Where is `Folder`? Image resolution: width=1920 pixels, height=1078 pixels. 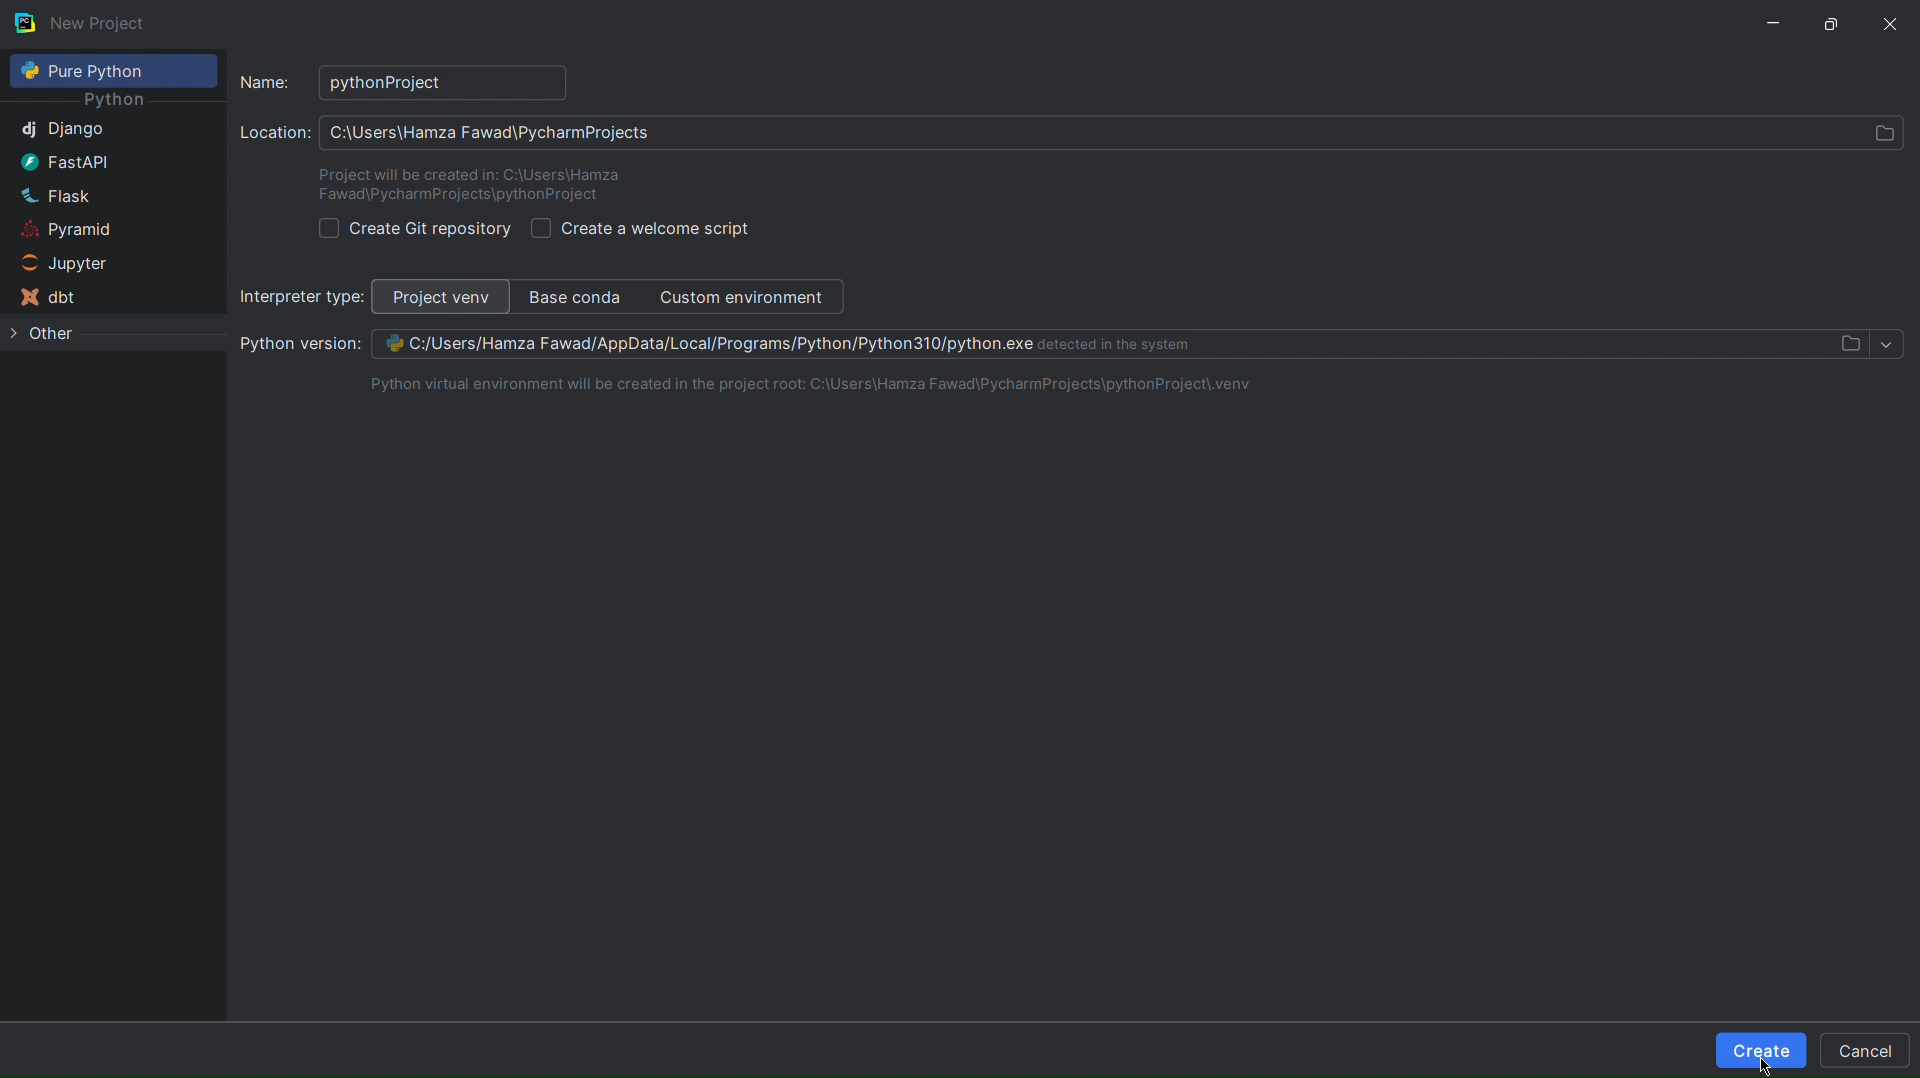
Folder is located at coordinates (1878, 133).